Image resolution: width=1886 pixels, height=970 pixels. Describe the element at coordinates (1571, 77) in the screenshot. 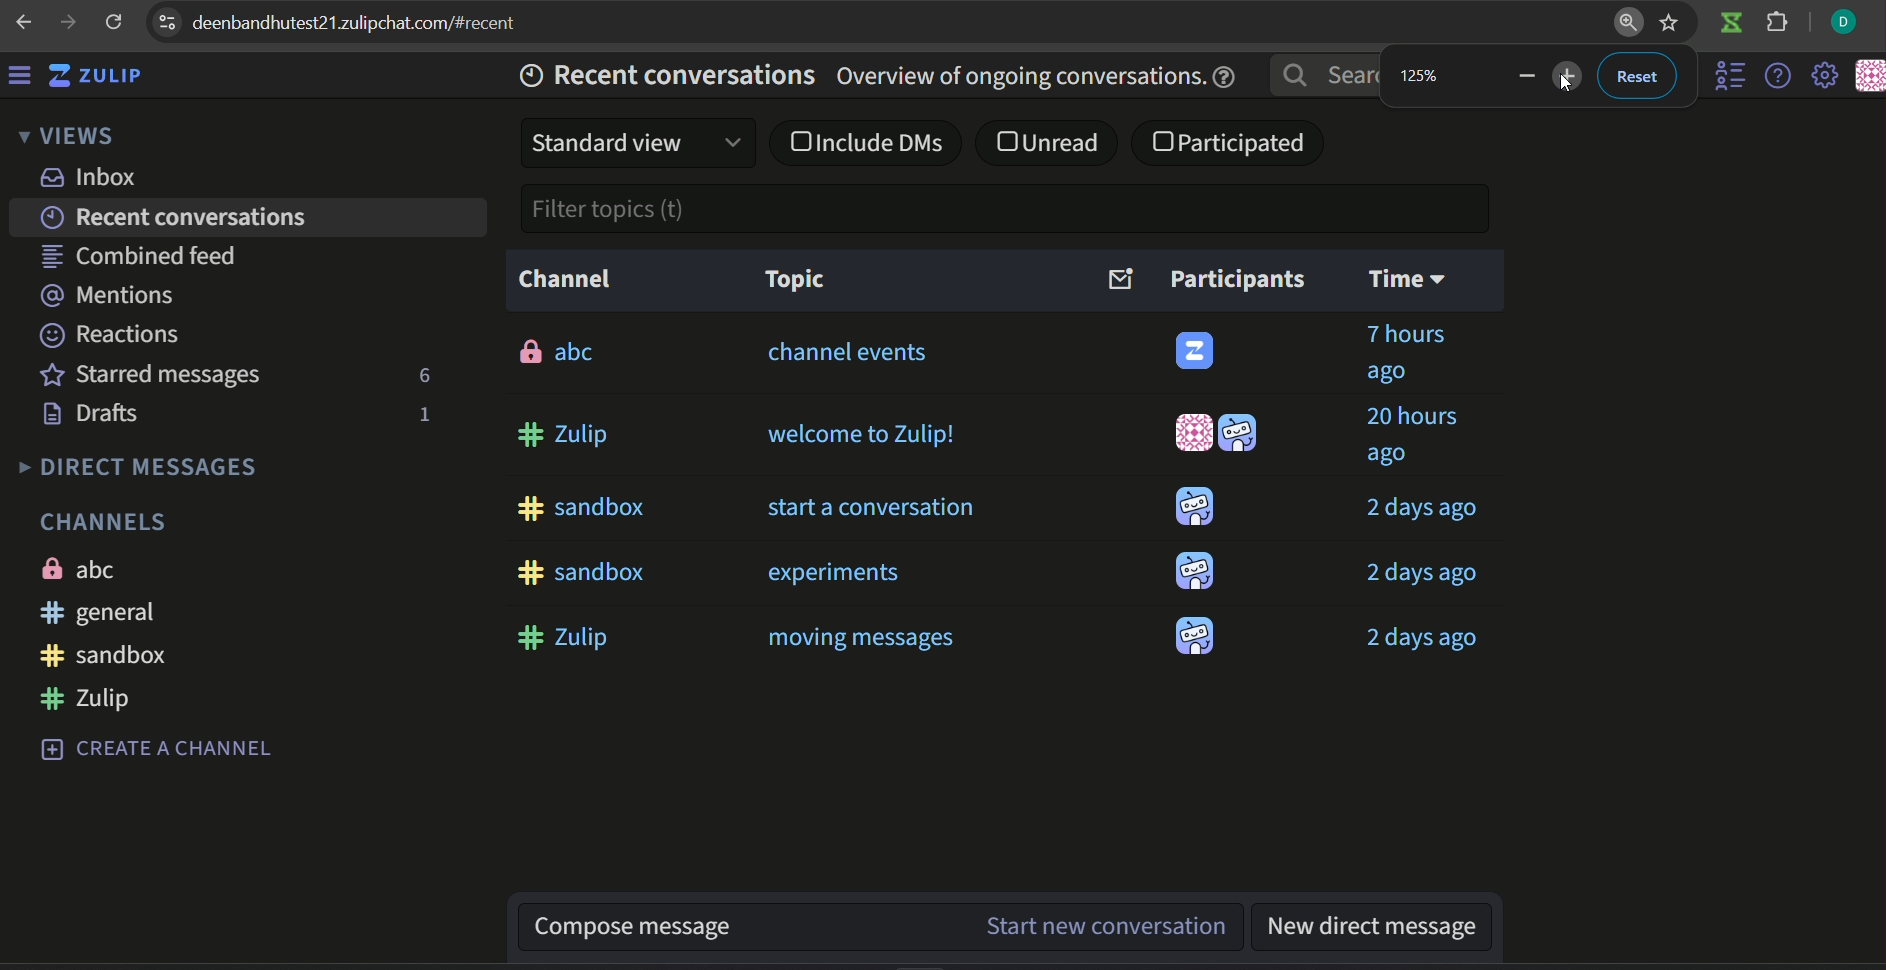

I see `zoom out` at that location.